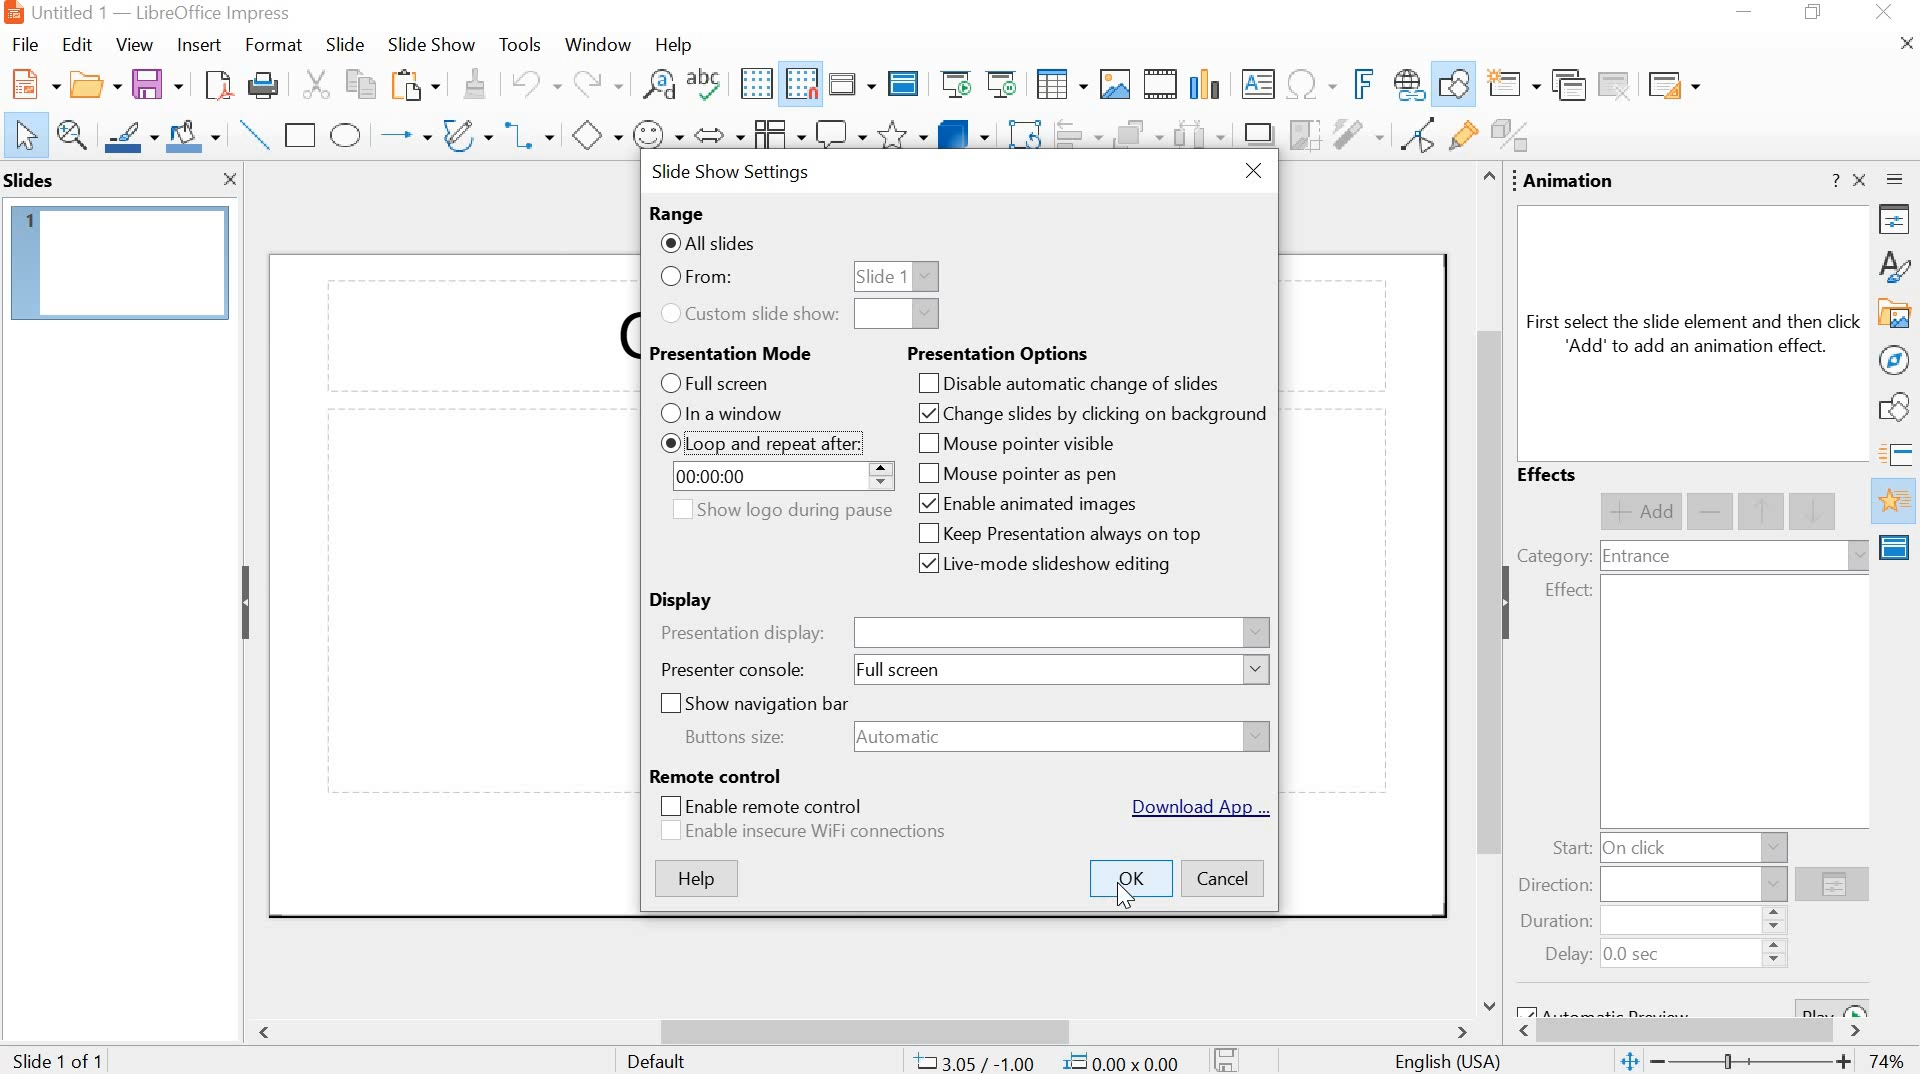  Describe the element at coordinates (1639, 847) in the screenshot. I see `on click` at that location.